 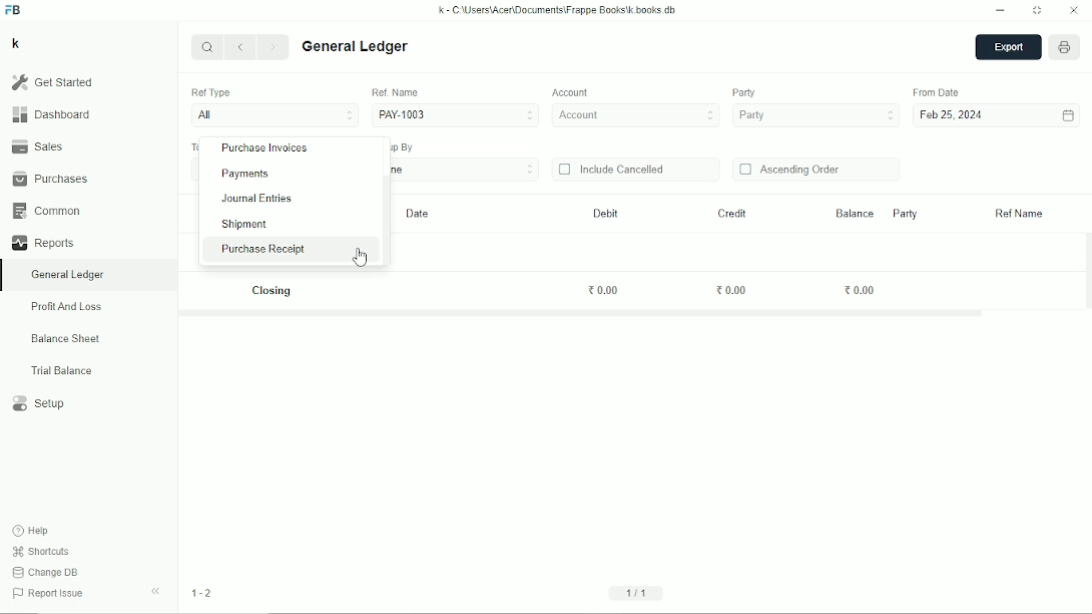 What do you see at coordinates (854, 212) in the screenshot?
I see `Balance` at bounding box center [854, 212].